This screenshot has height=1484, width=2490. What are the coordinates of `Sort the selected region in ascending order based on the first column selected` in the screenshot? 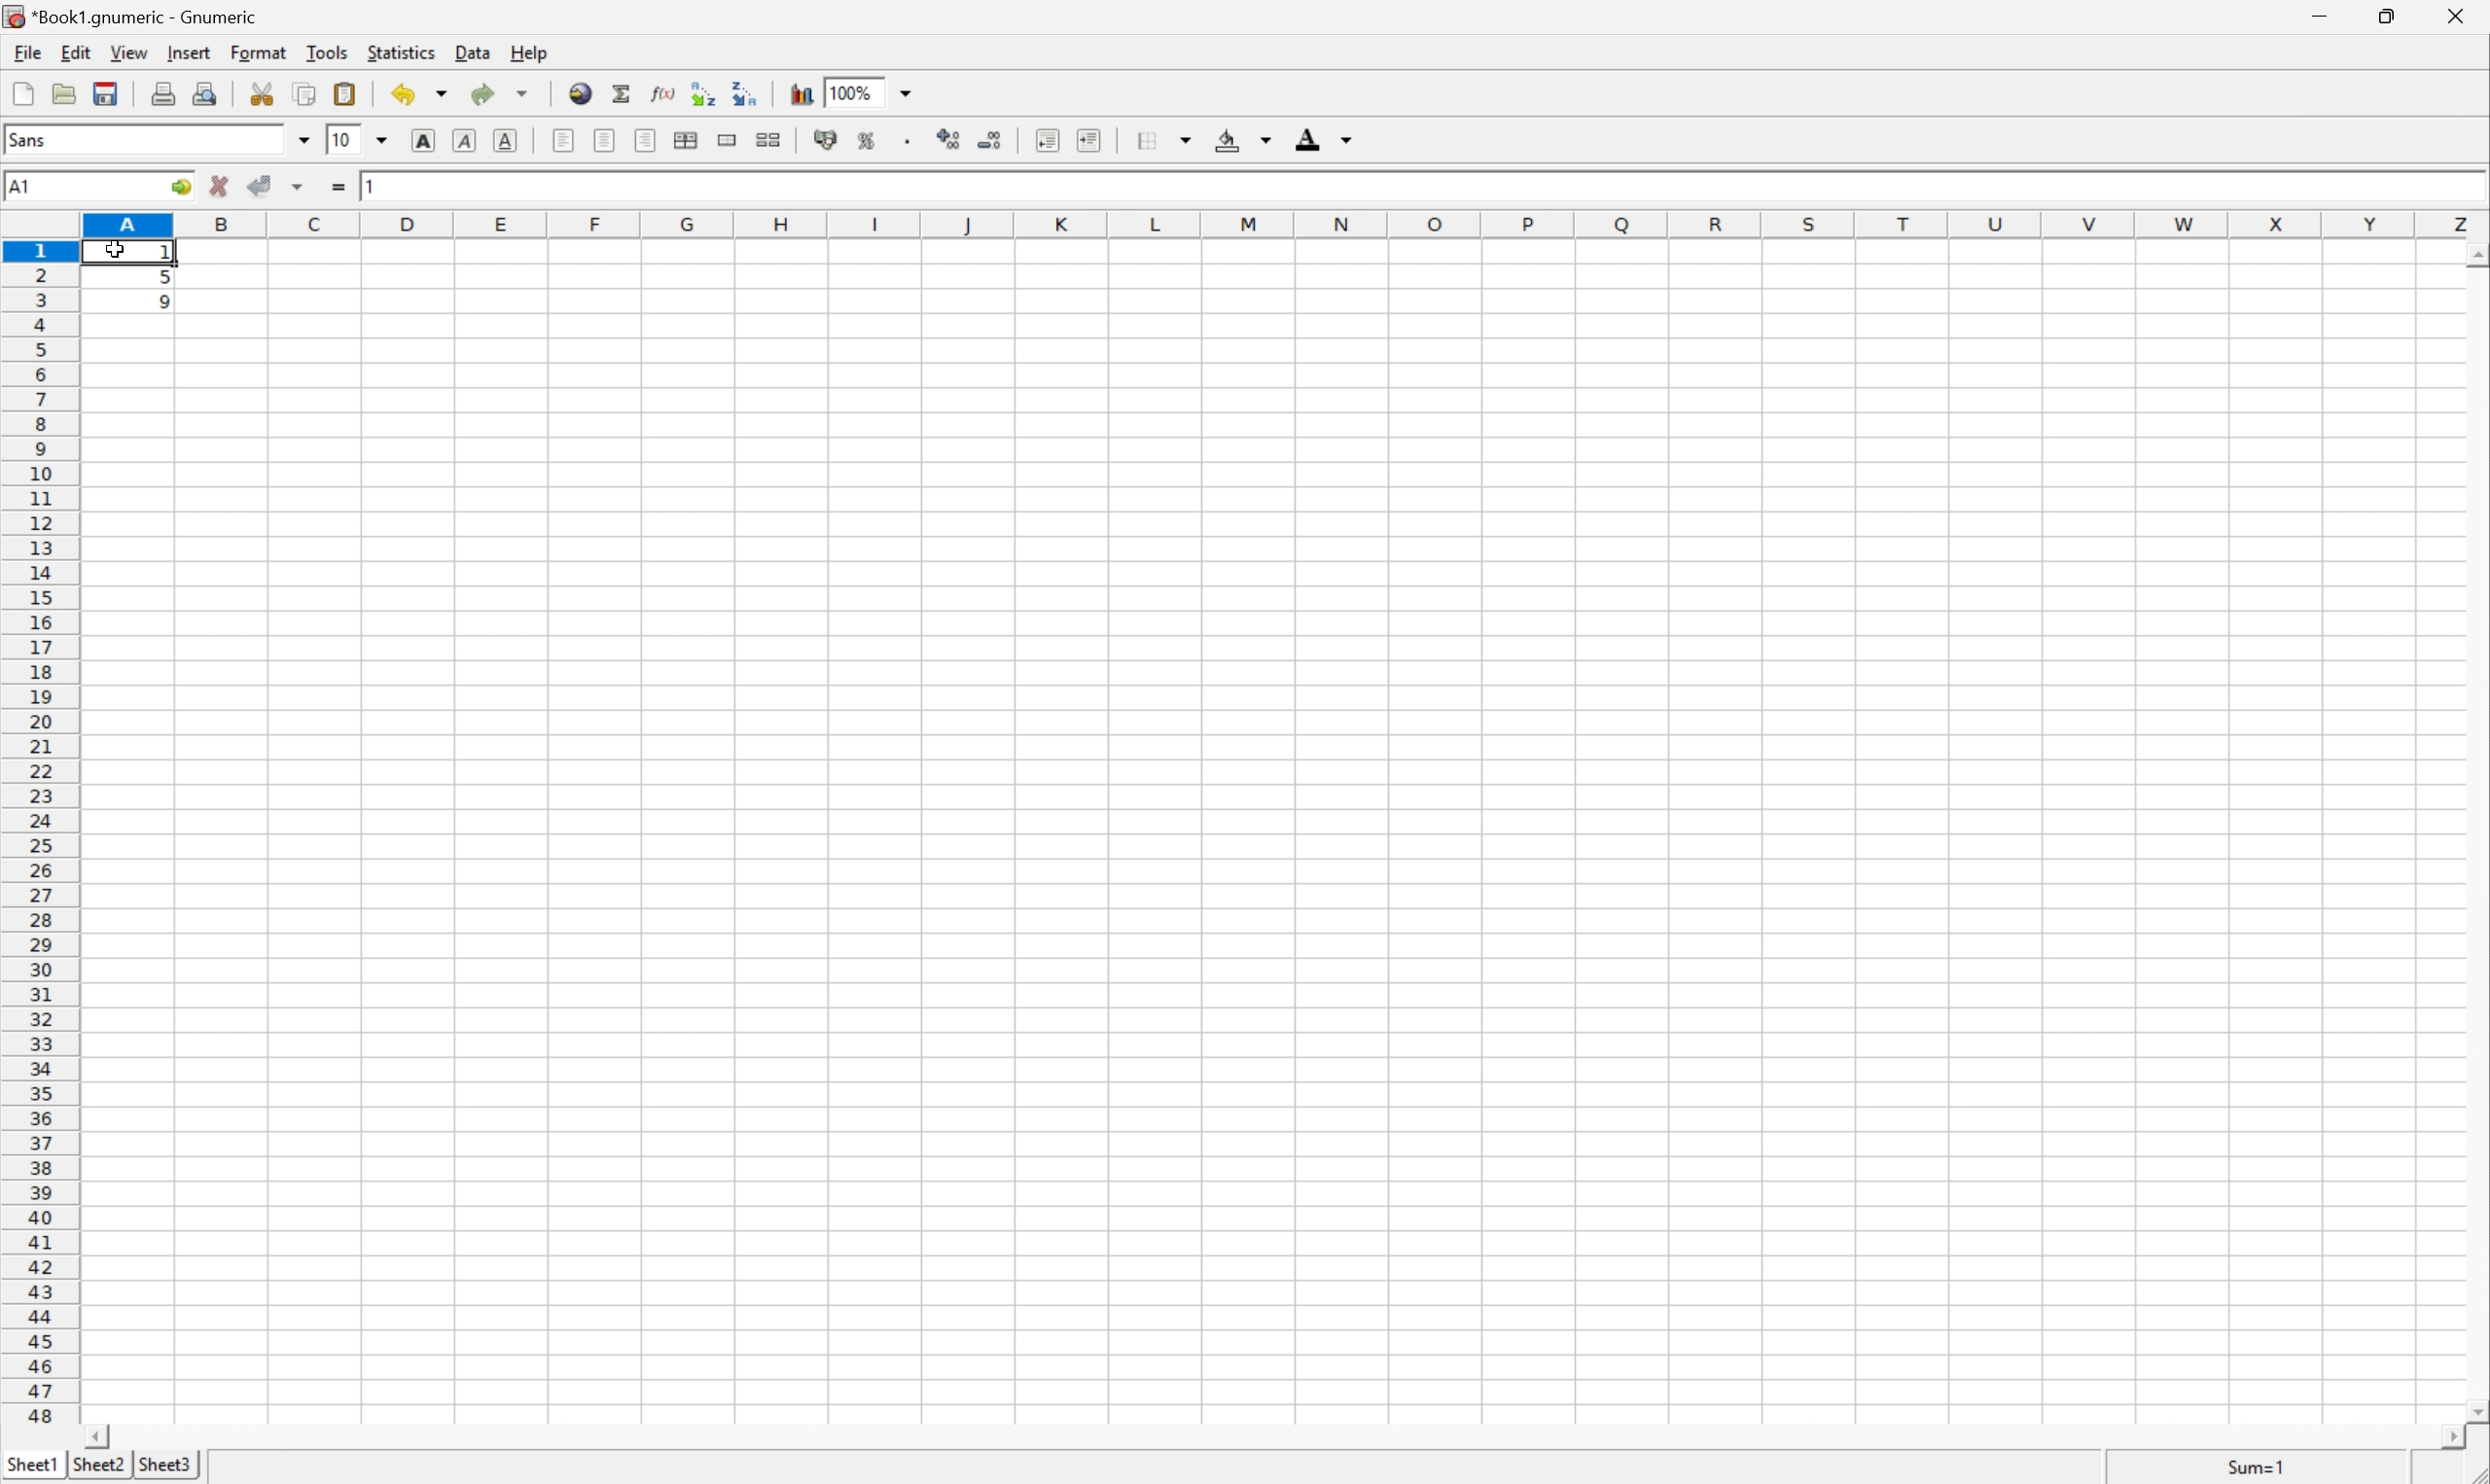 It's located at (705, 92).